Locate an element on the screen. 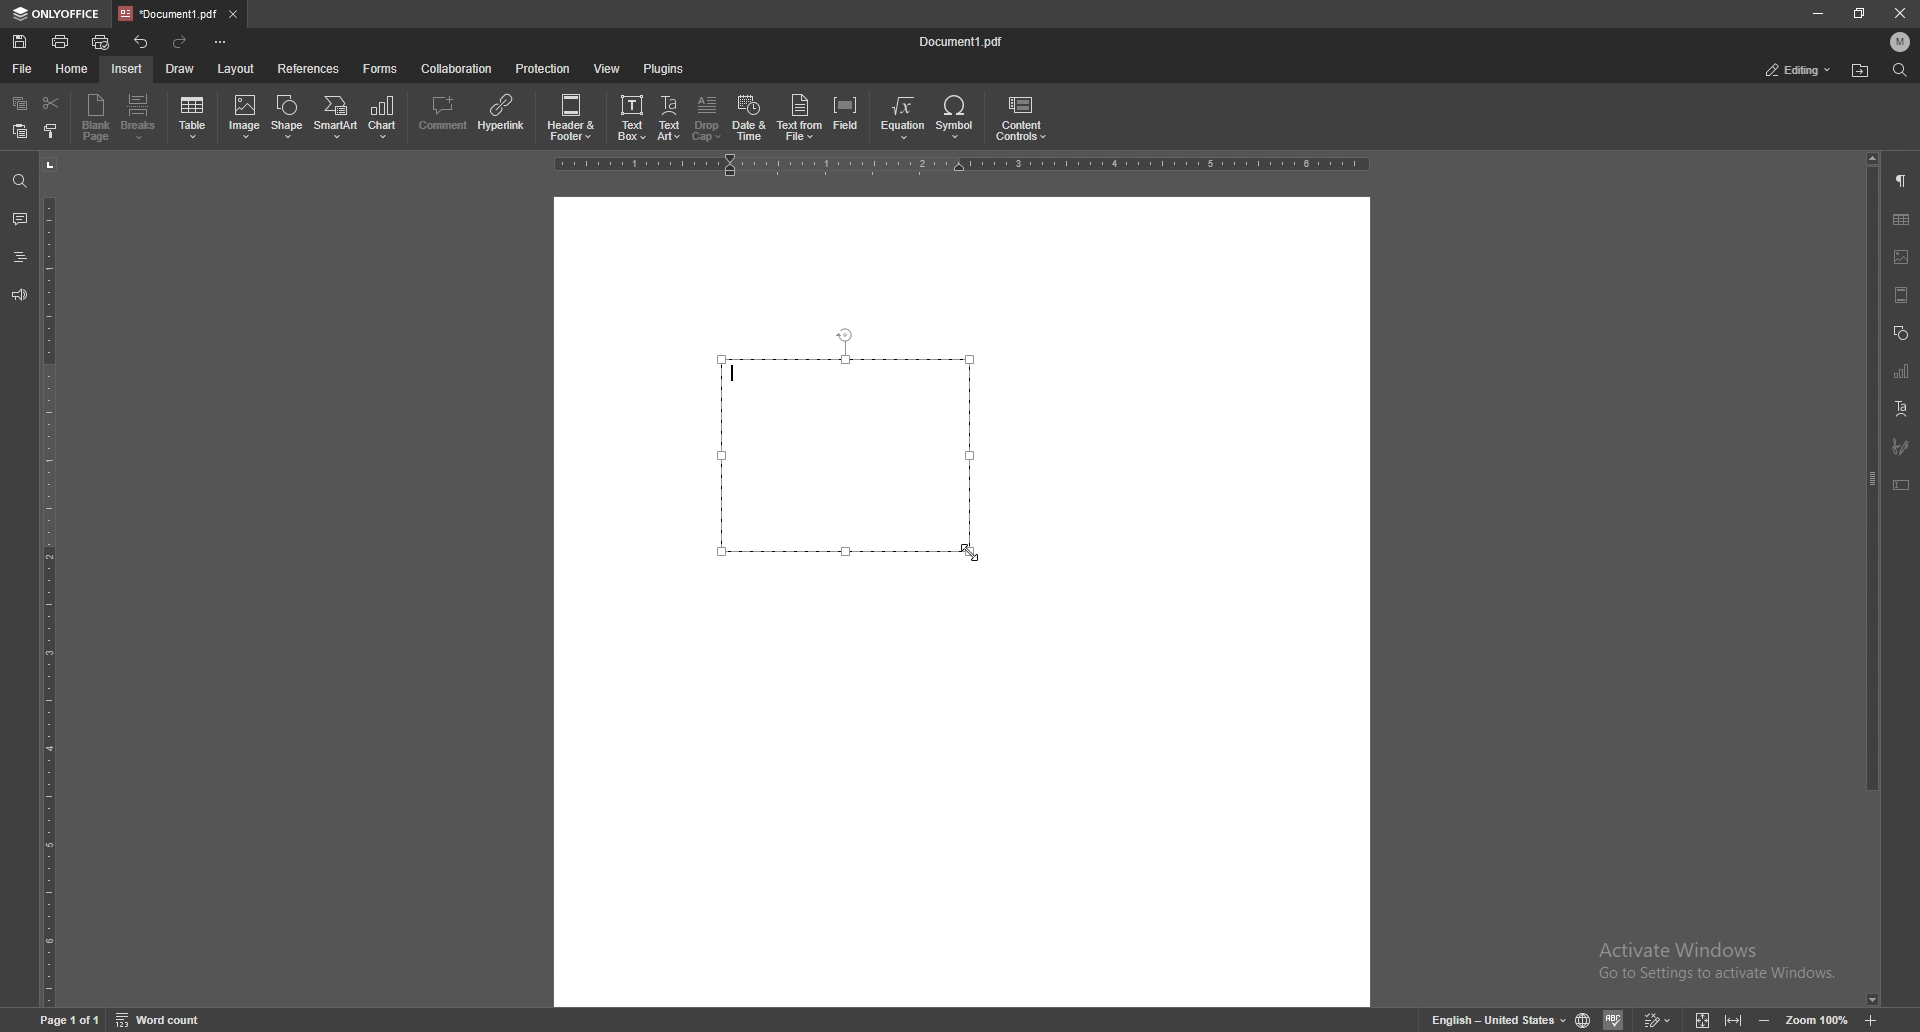 The width and height of the screenshot is (1920, 1032). paste is located at coordinates (21, 132).